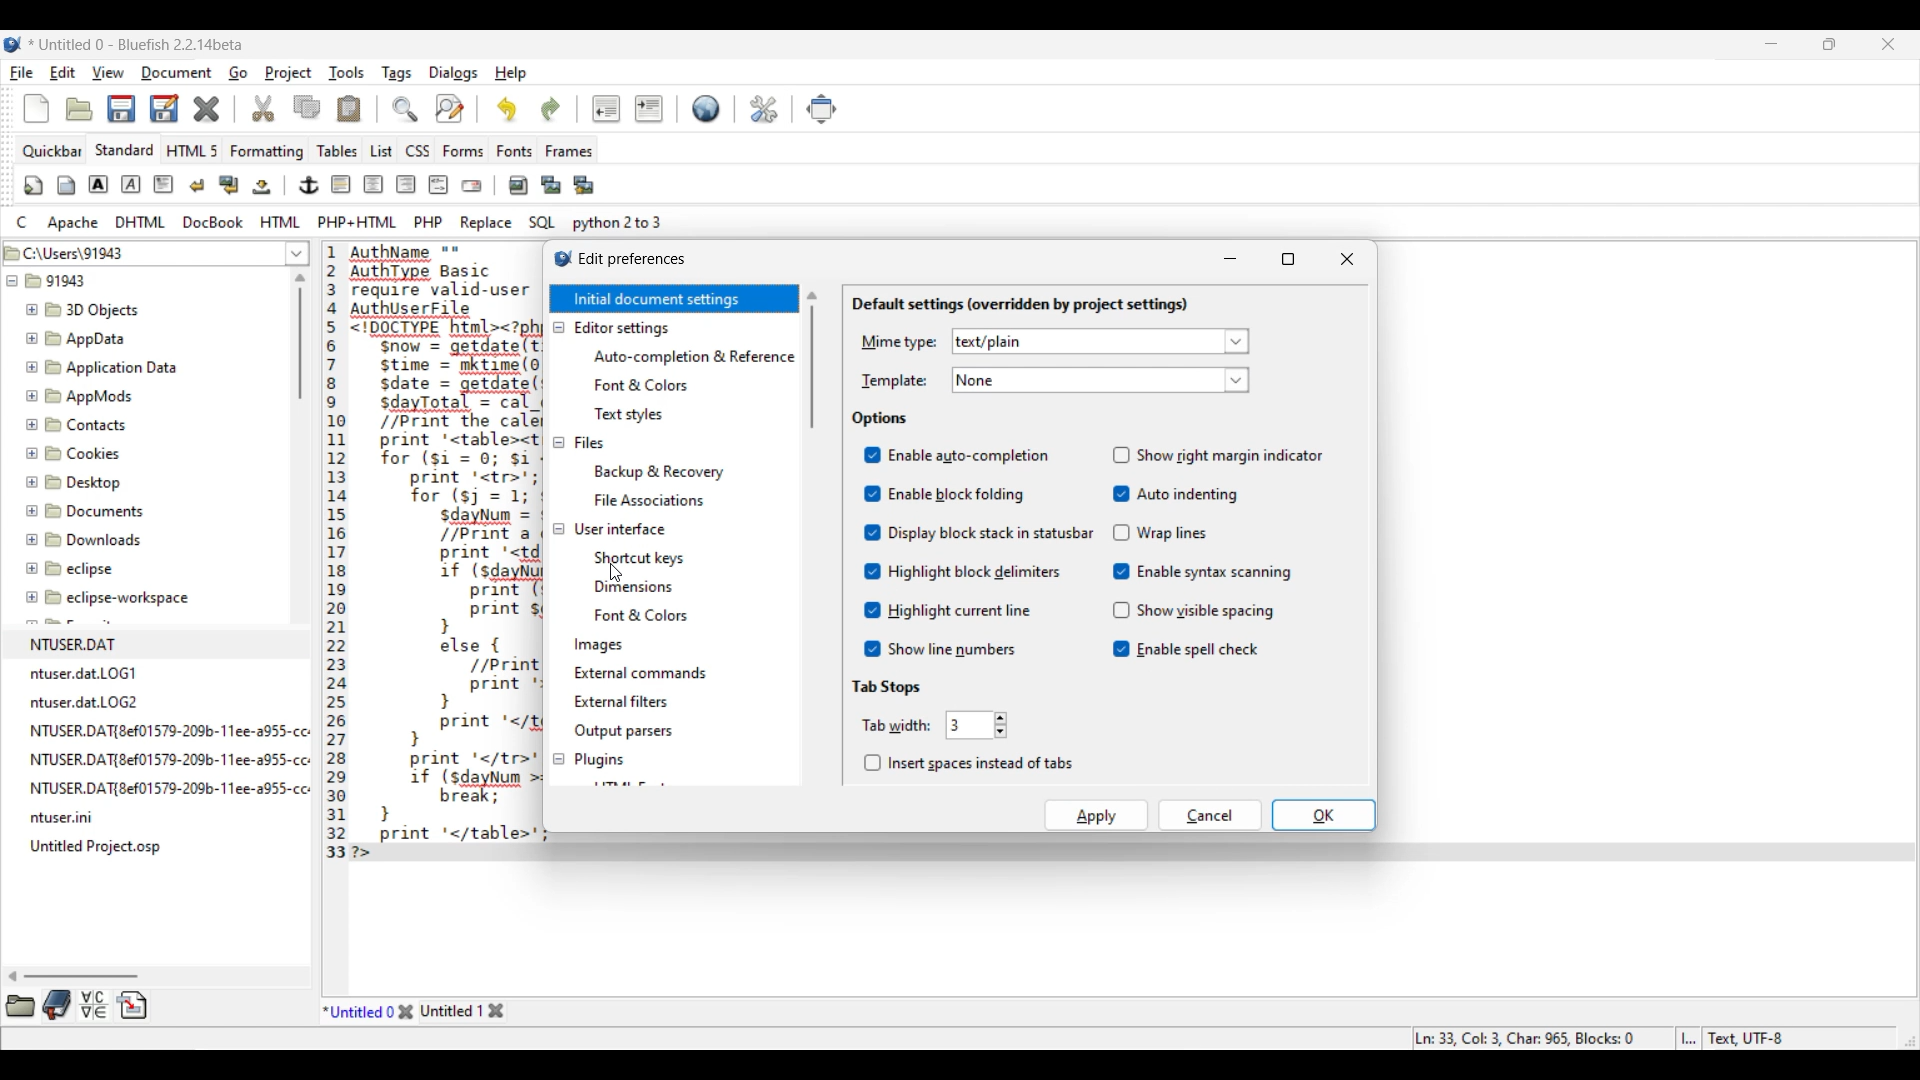 The height and width of the screenshot is (1080, 1920). What do you see at coordinates (428, 108) in the screenshot?
I see `Search and find` at bounding box center [428, 108].